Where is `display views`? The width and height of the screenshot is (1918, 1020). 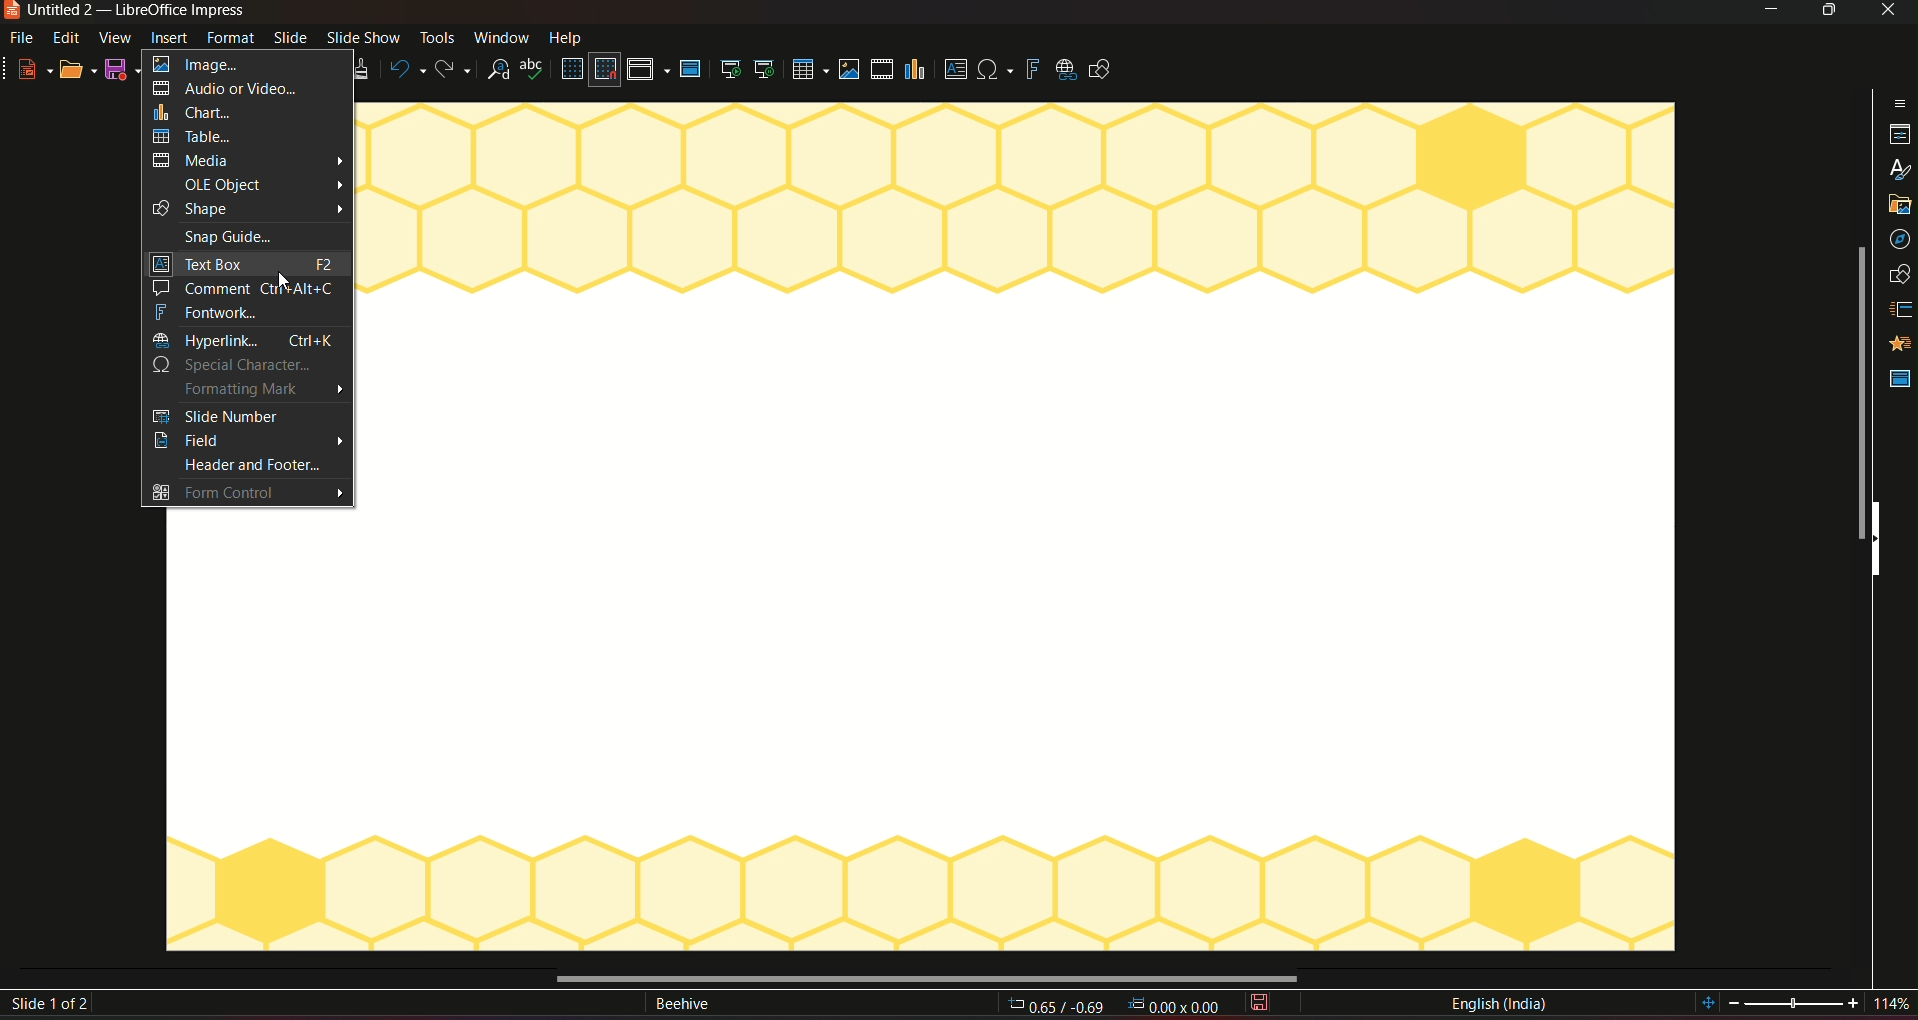 display views is located at coordinates (648, 70).